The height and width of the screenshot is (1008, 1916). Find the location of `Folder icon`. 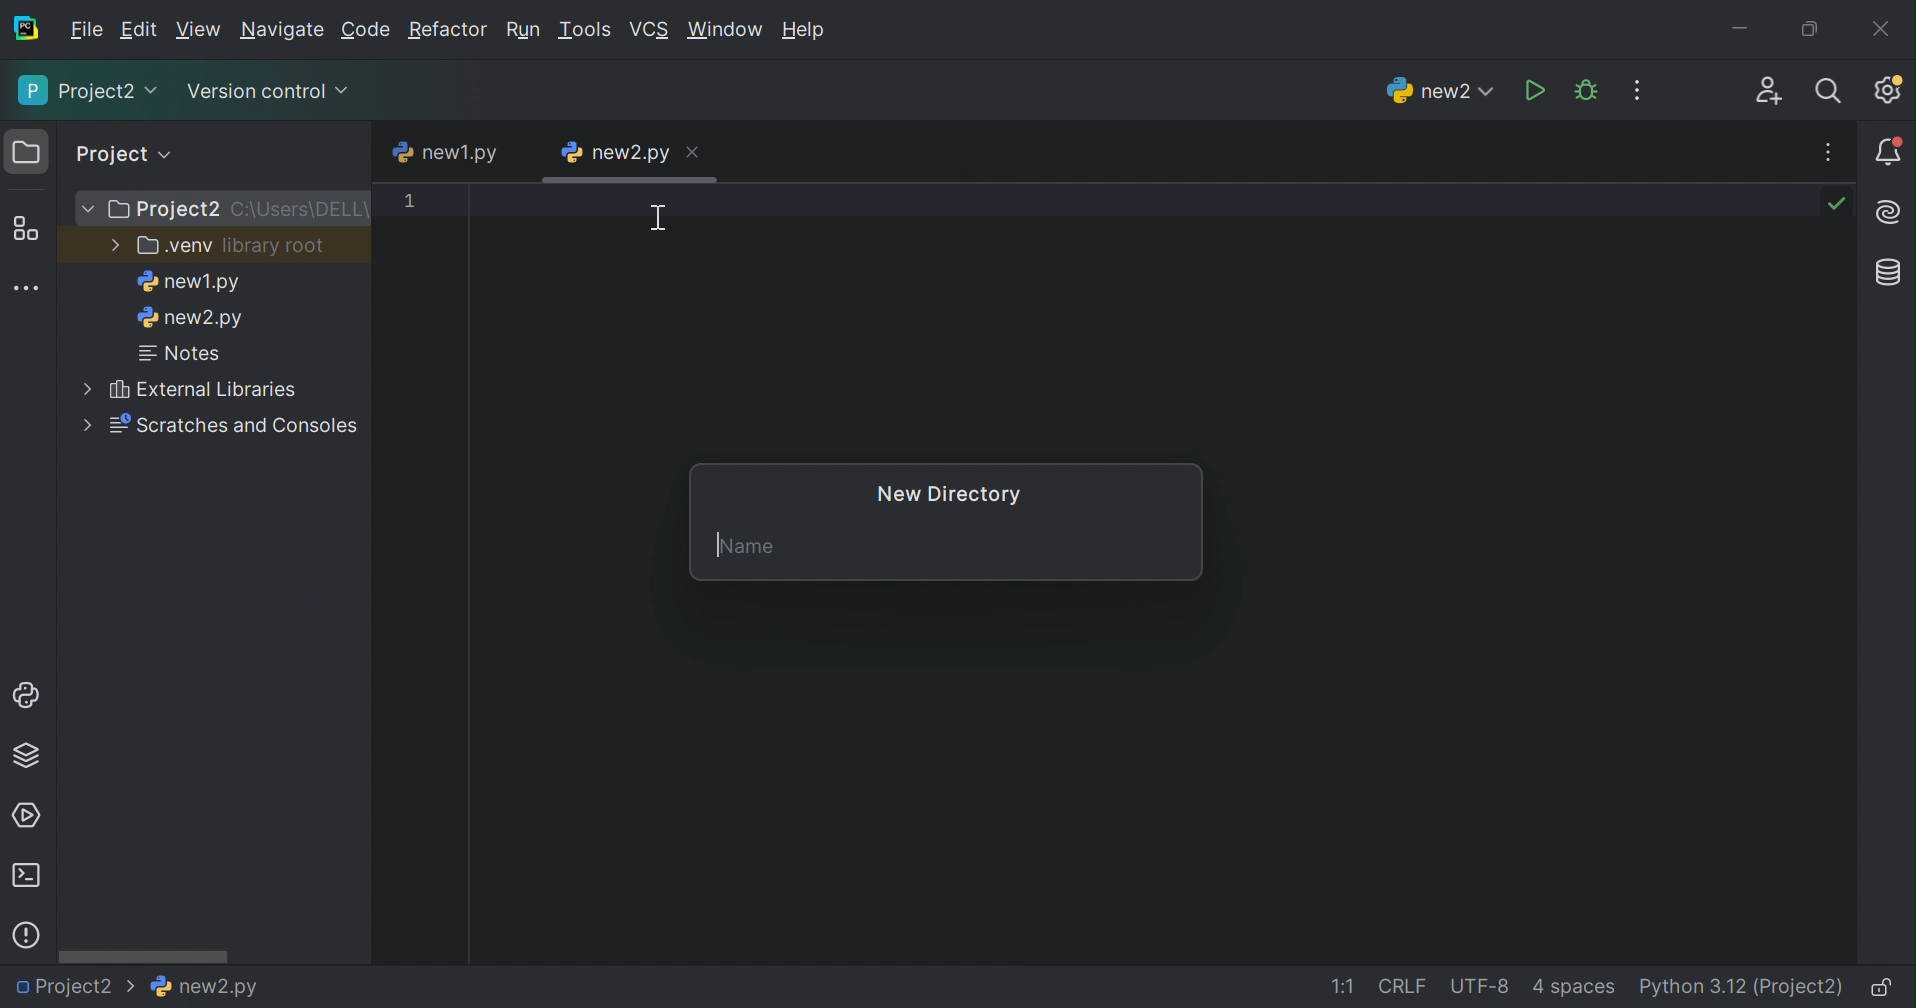

Folder icon is located at coordinates (26, 151).